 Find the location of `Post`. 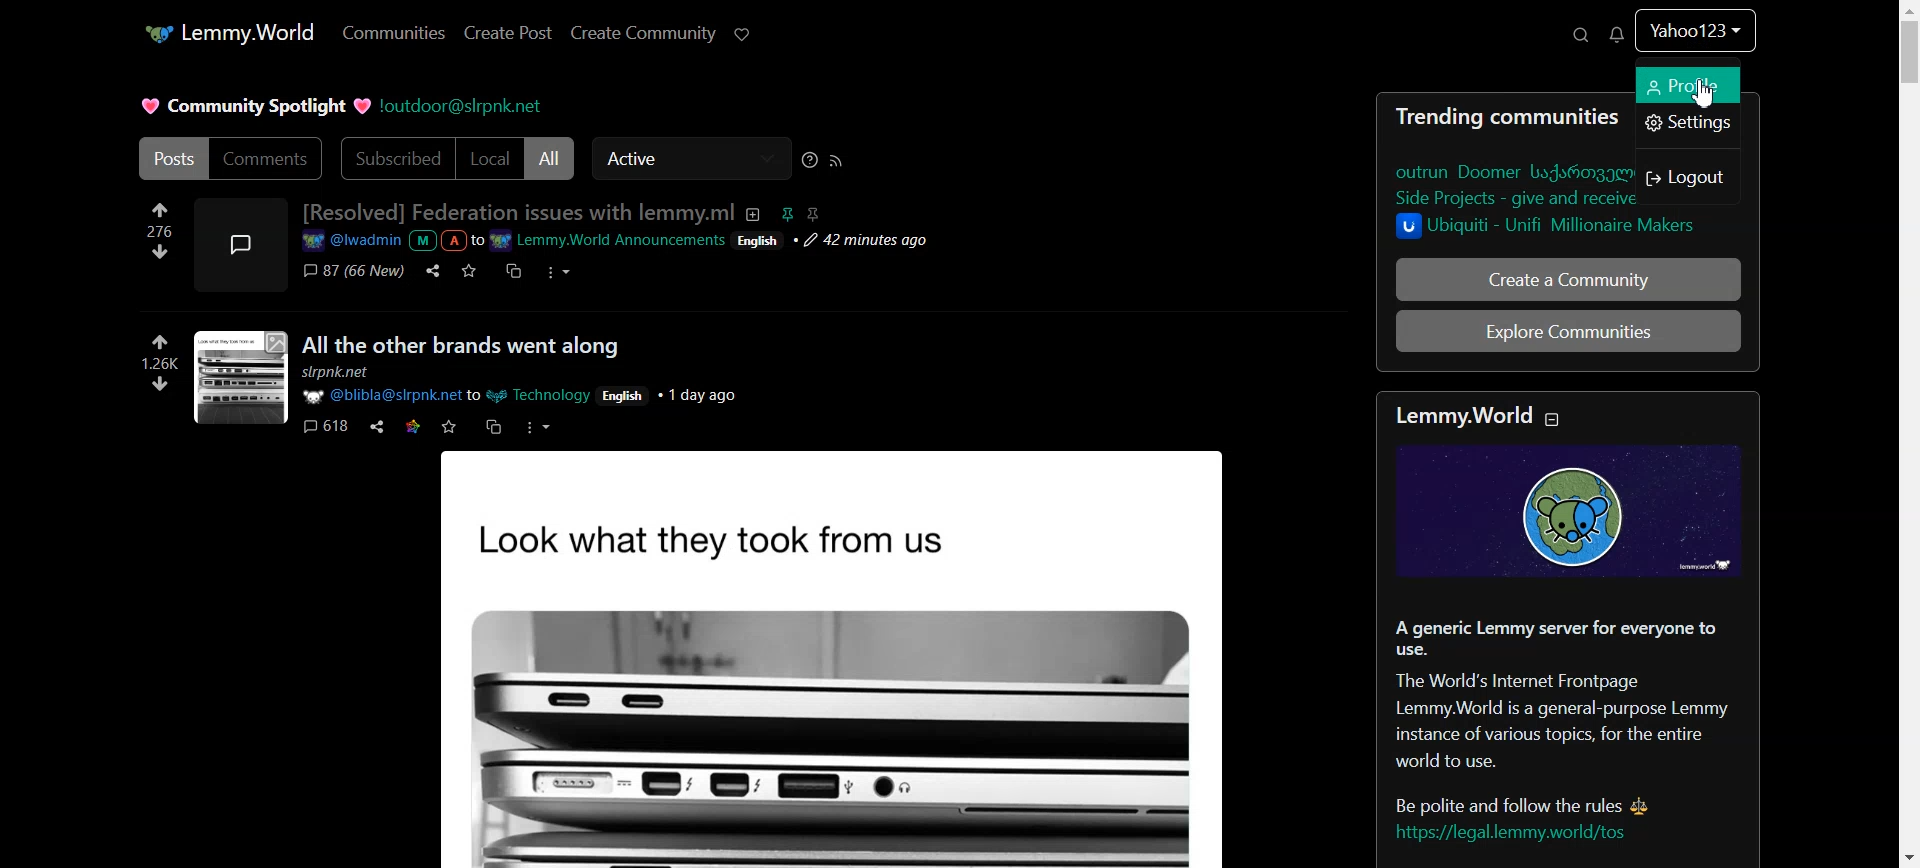

Post is located at coordinates (875, 664).